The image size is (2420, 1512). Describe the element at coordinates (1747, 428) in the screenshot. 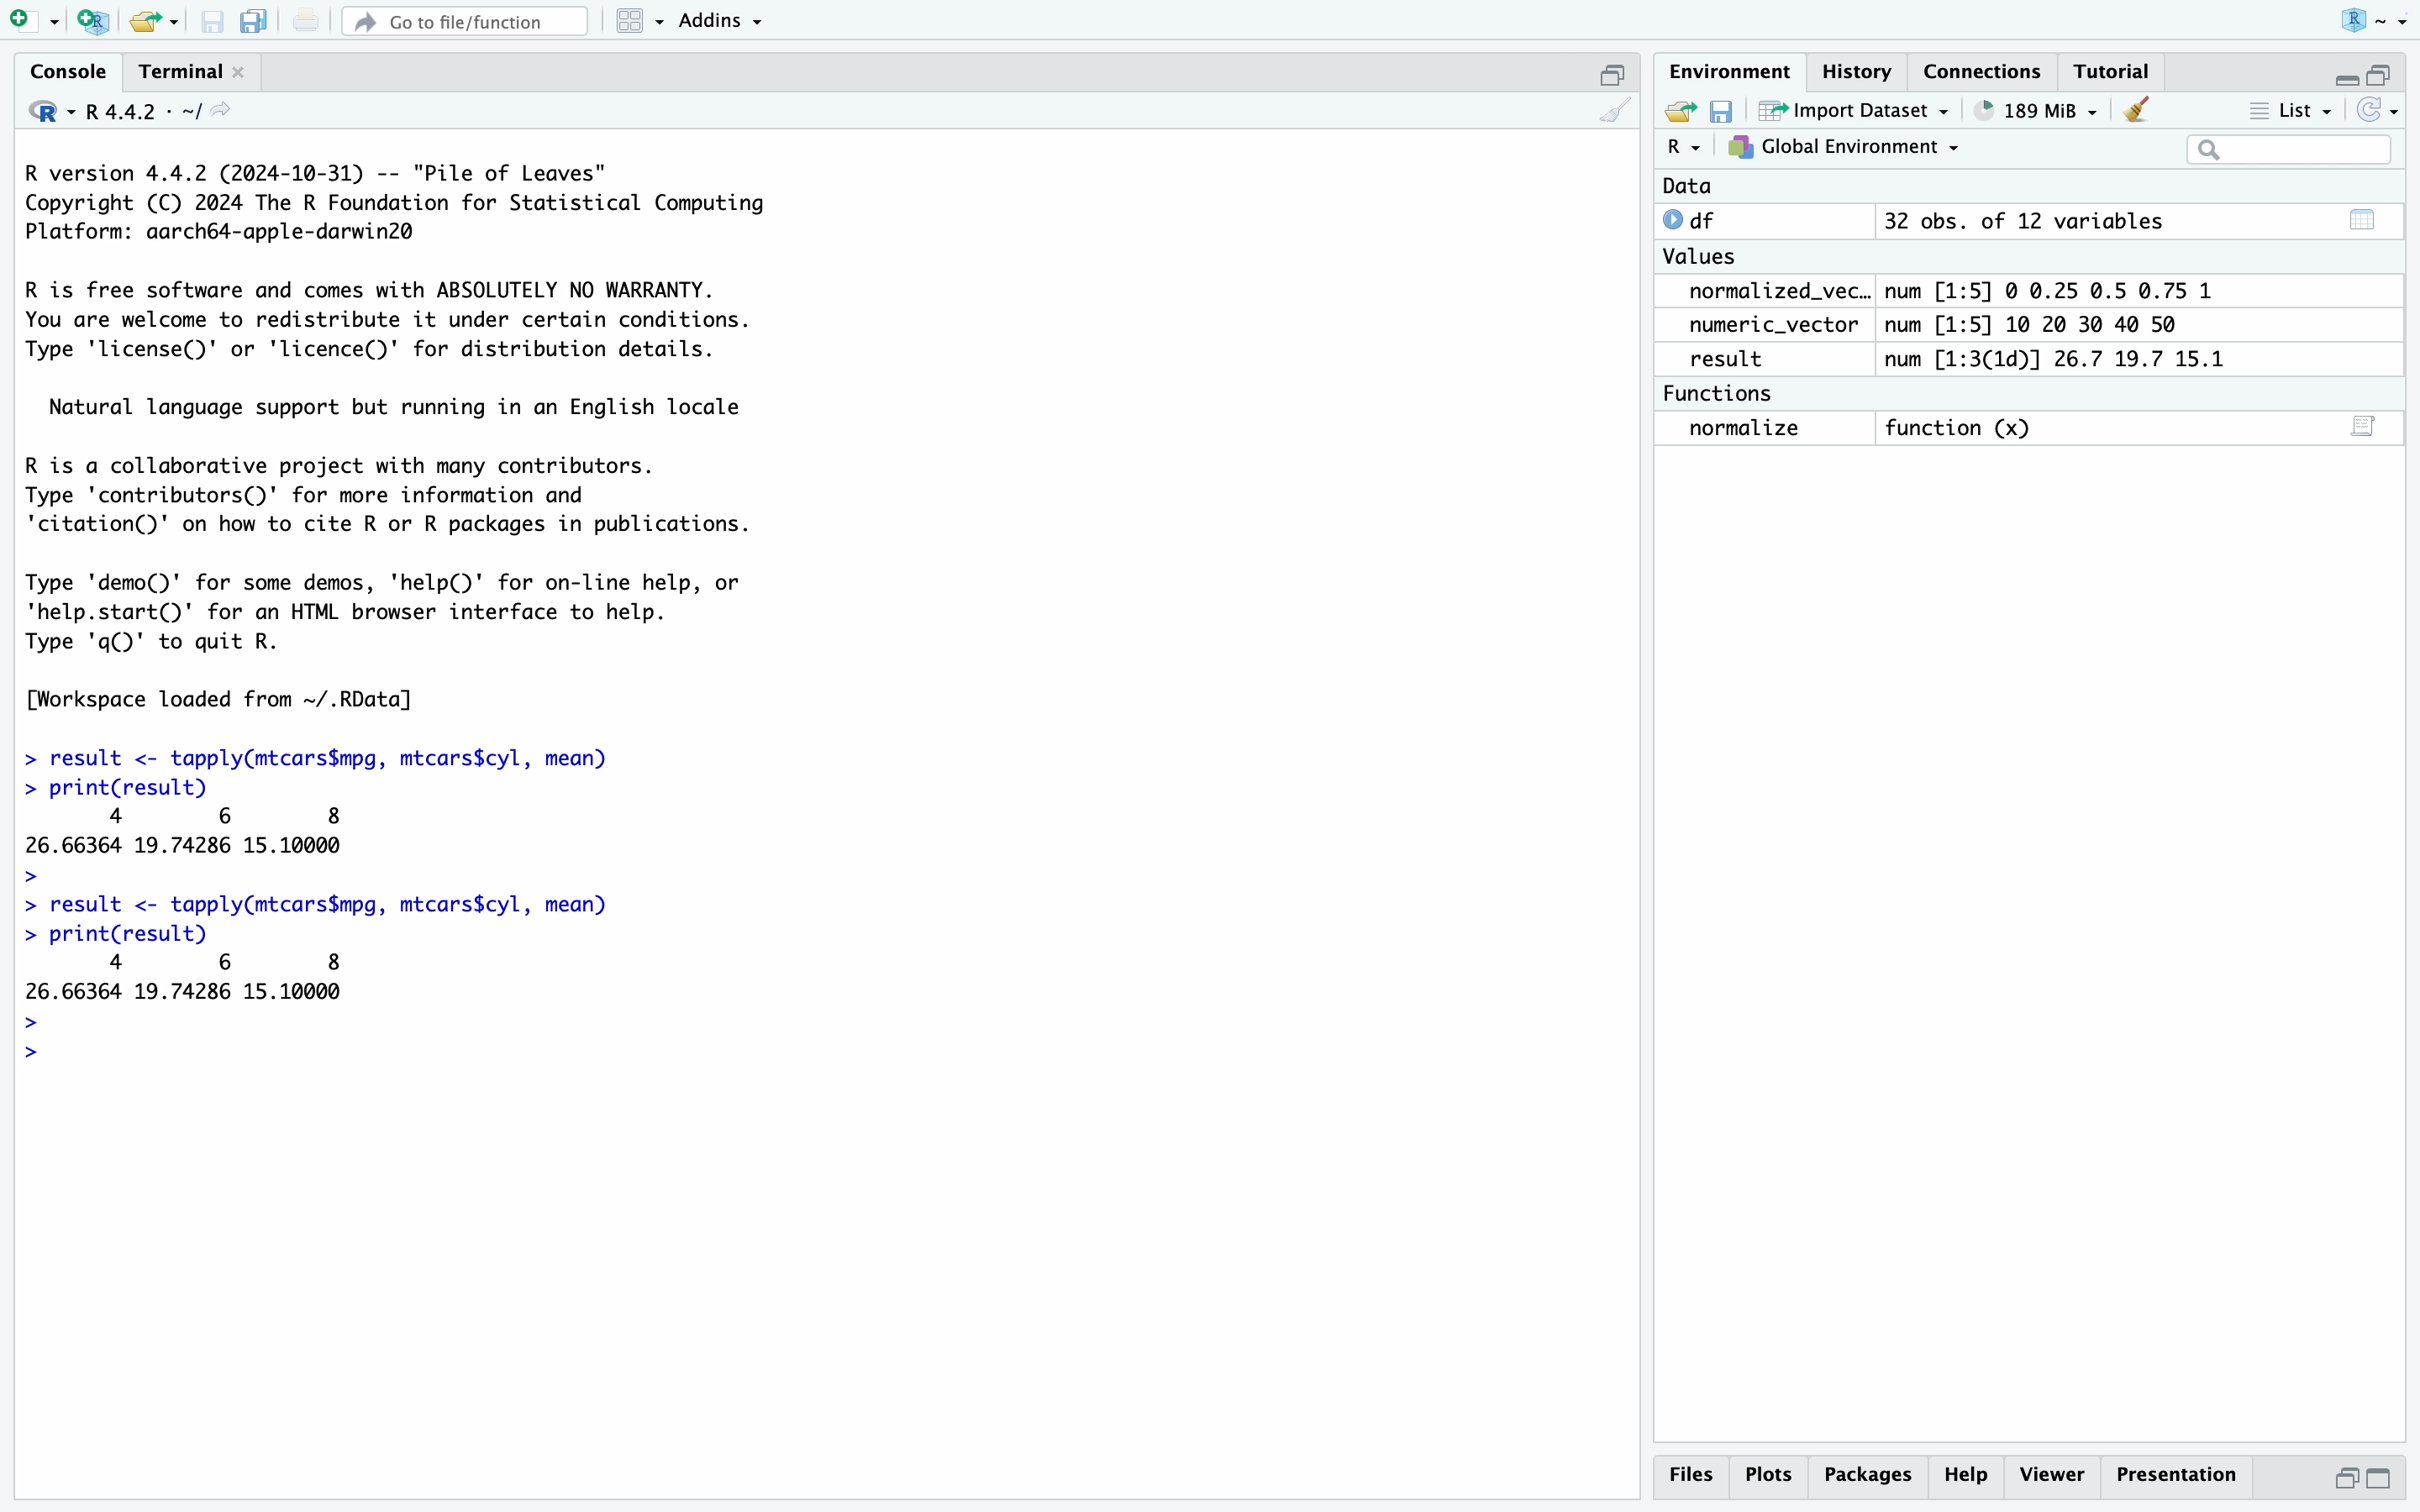

I see `normalize` at that location.